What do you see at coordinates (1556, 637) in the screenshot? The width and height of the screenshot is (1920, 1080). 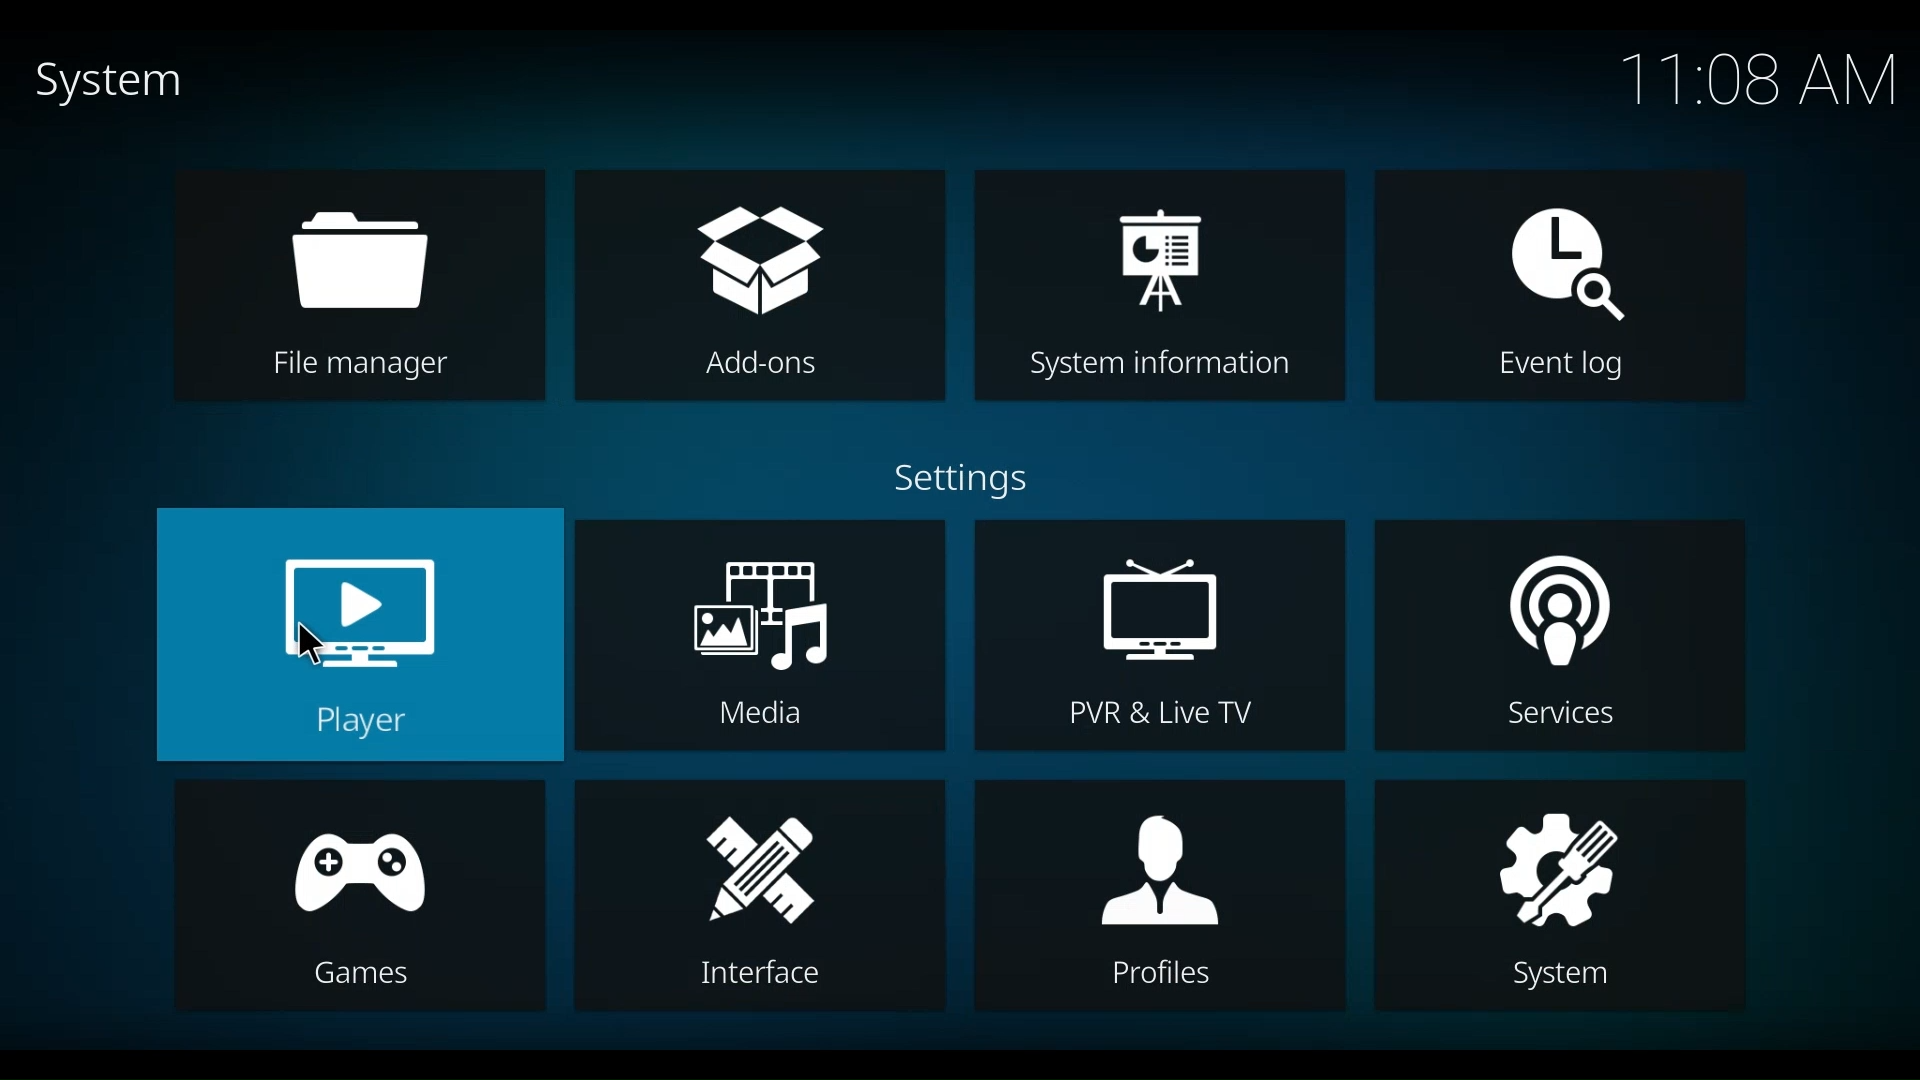 I see `Services` at bounding box center [1556, 637].